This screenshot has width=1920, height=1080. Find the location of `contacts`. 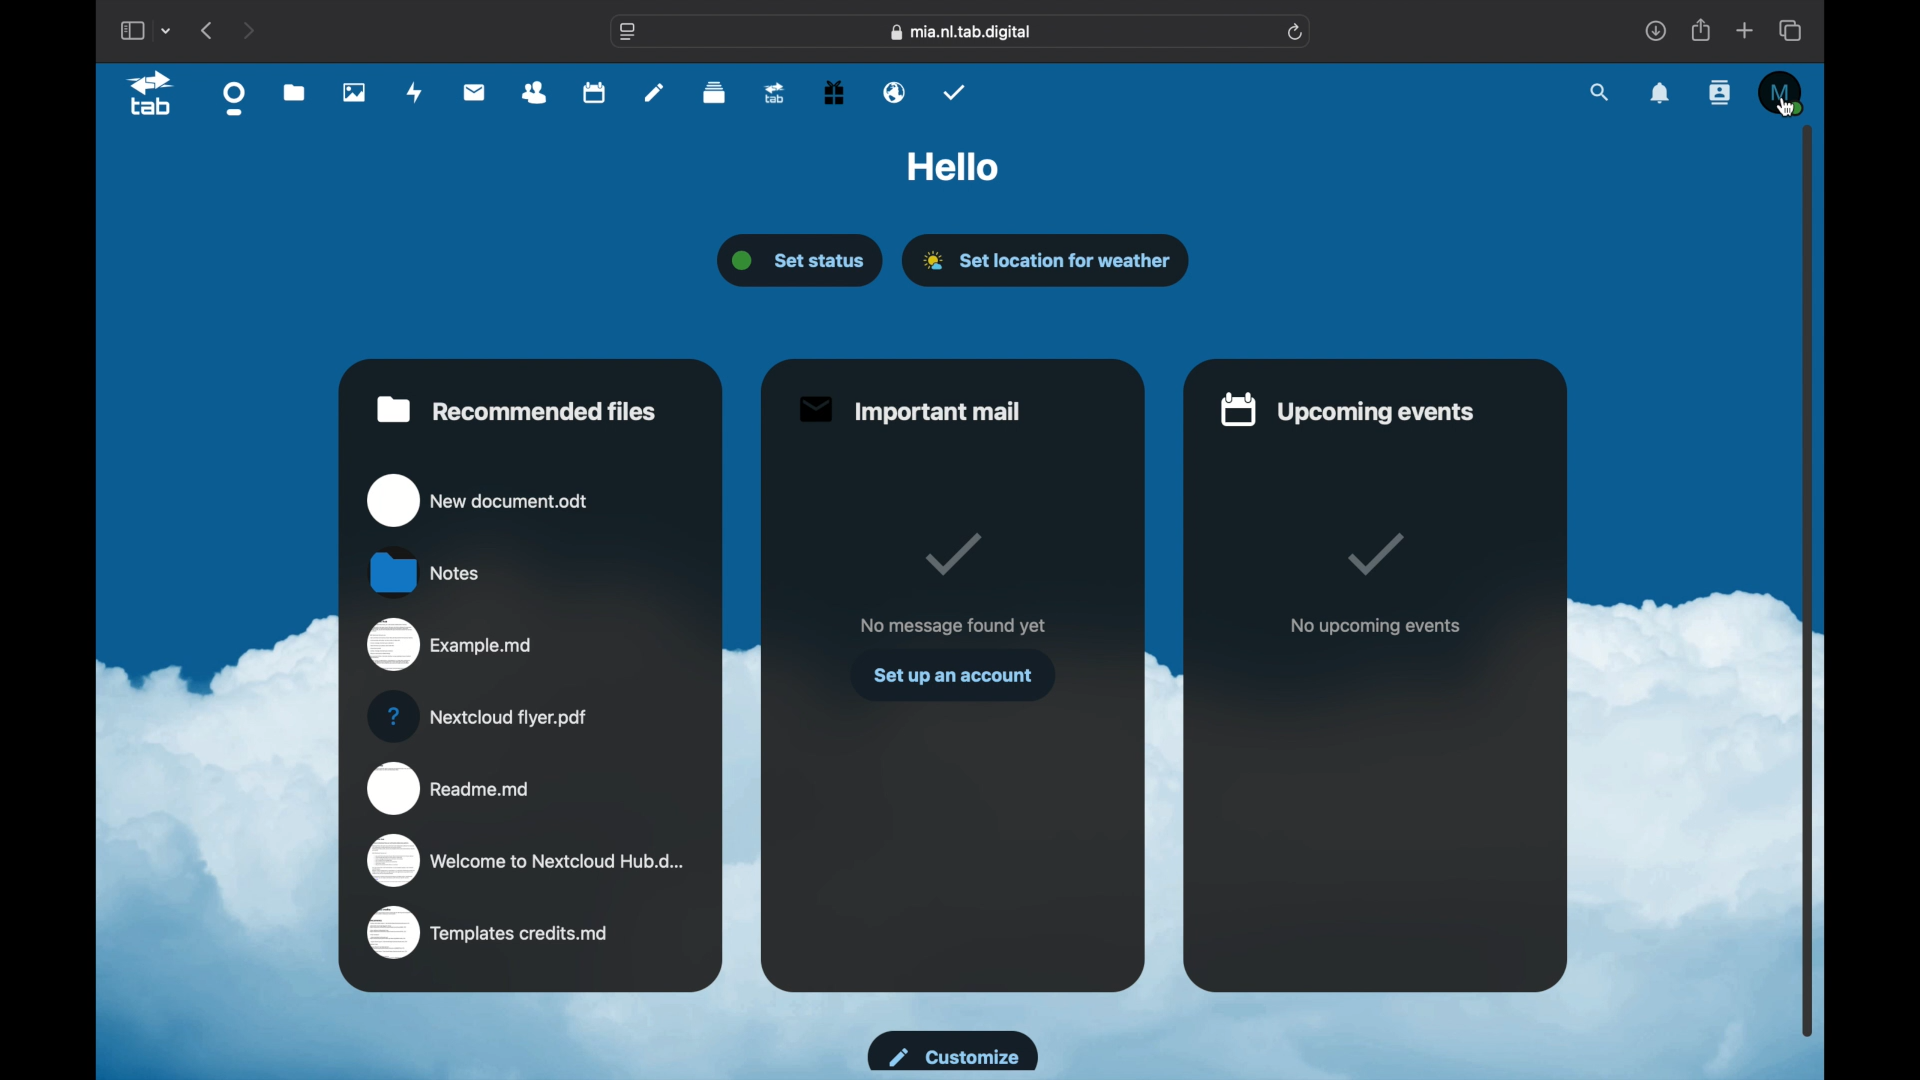

contacts is located at coordinates (1718, 92).